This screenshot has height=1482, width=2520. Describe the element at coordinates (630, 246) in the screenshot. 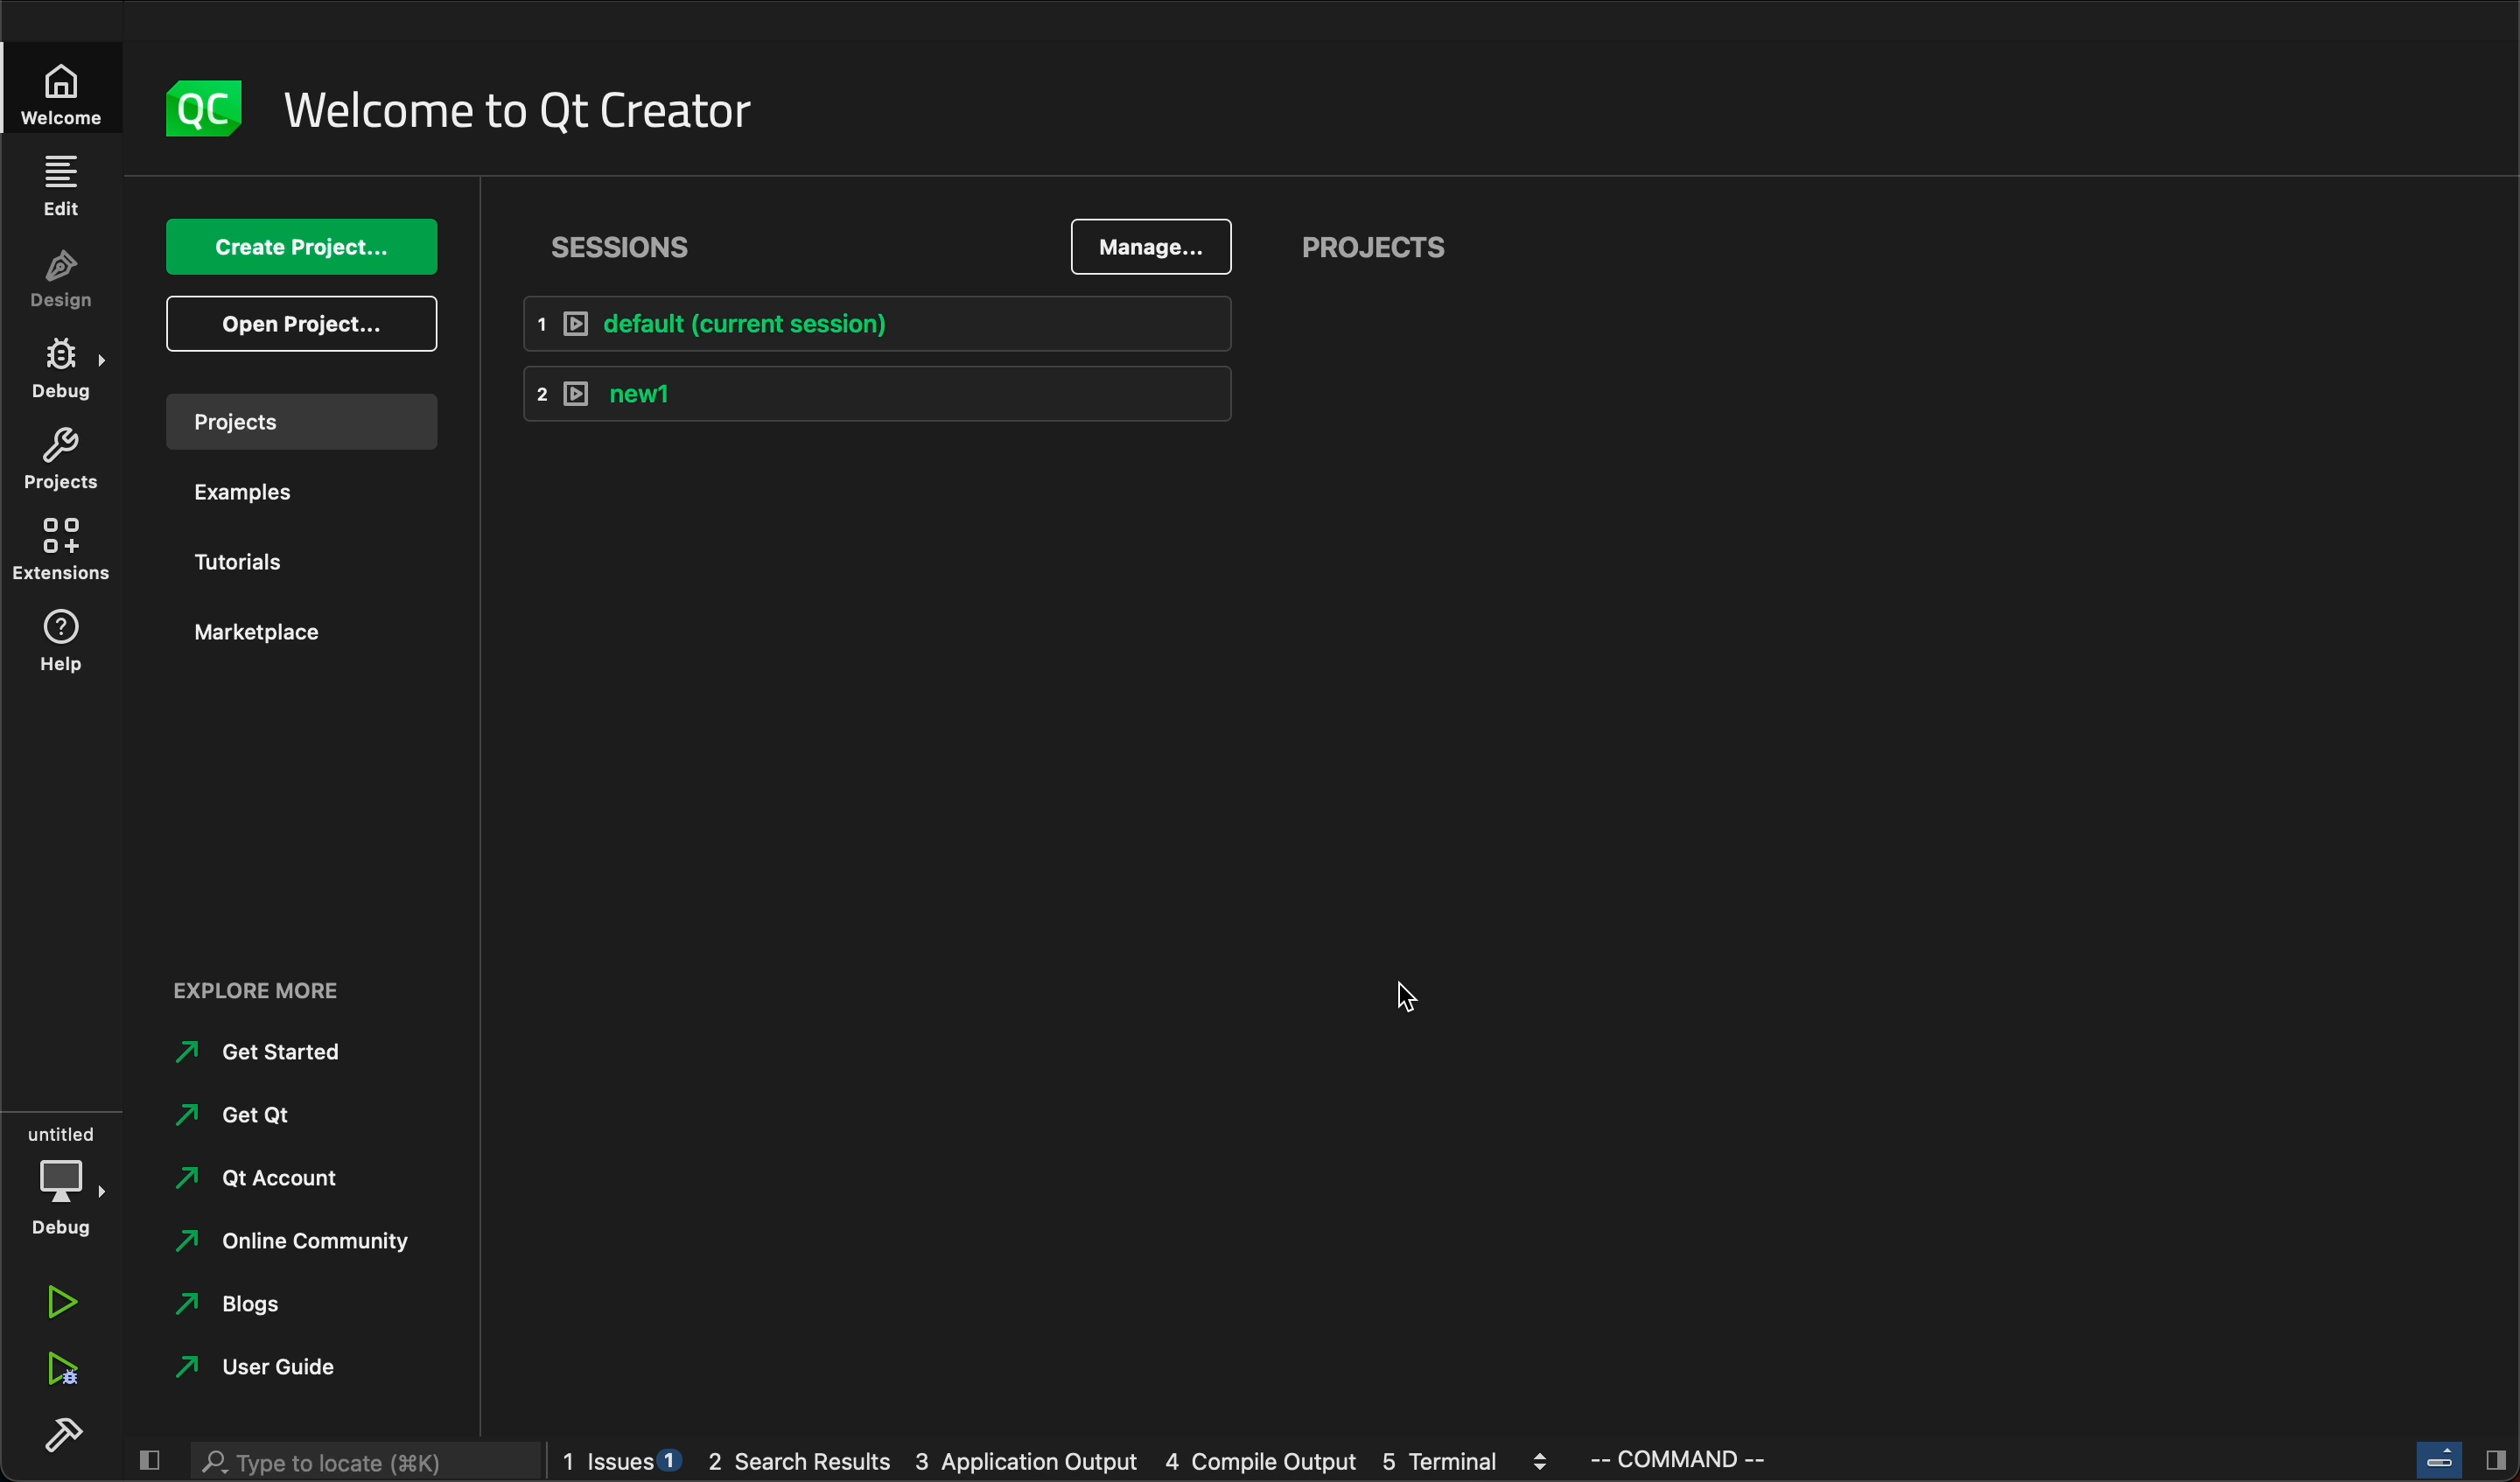

I see `sessions` at that location.